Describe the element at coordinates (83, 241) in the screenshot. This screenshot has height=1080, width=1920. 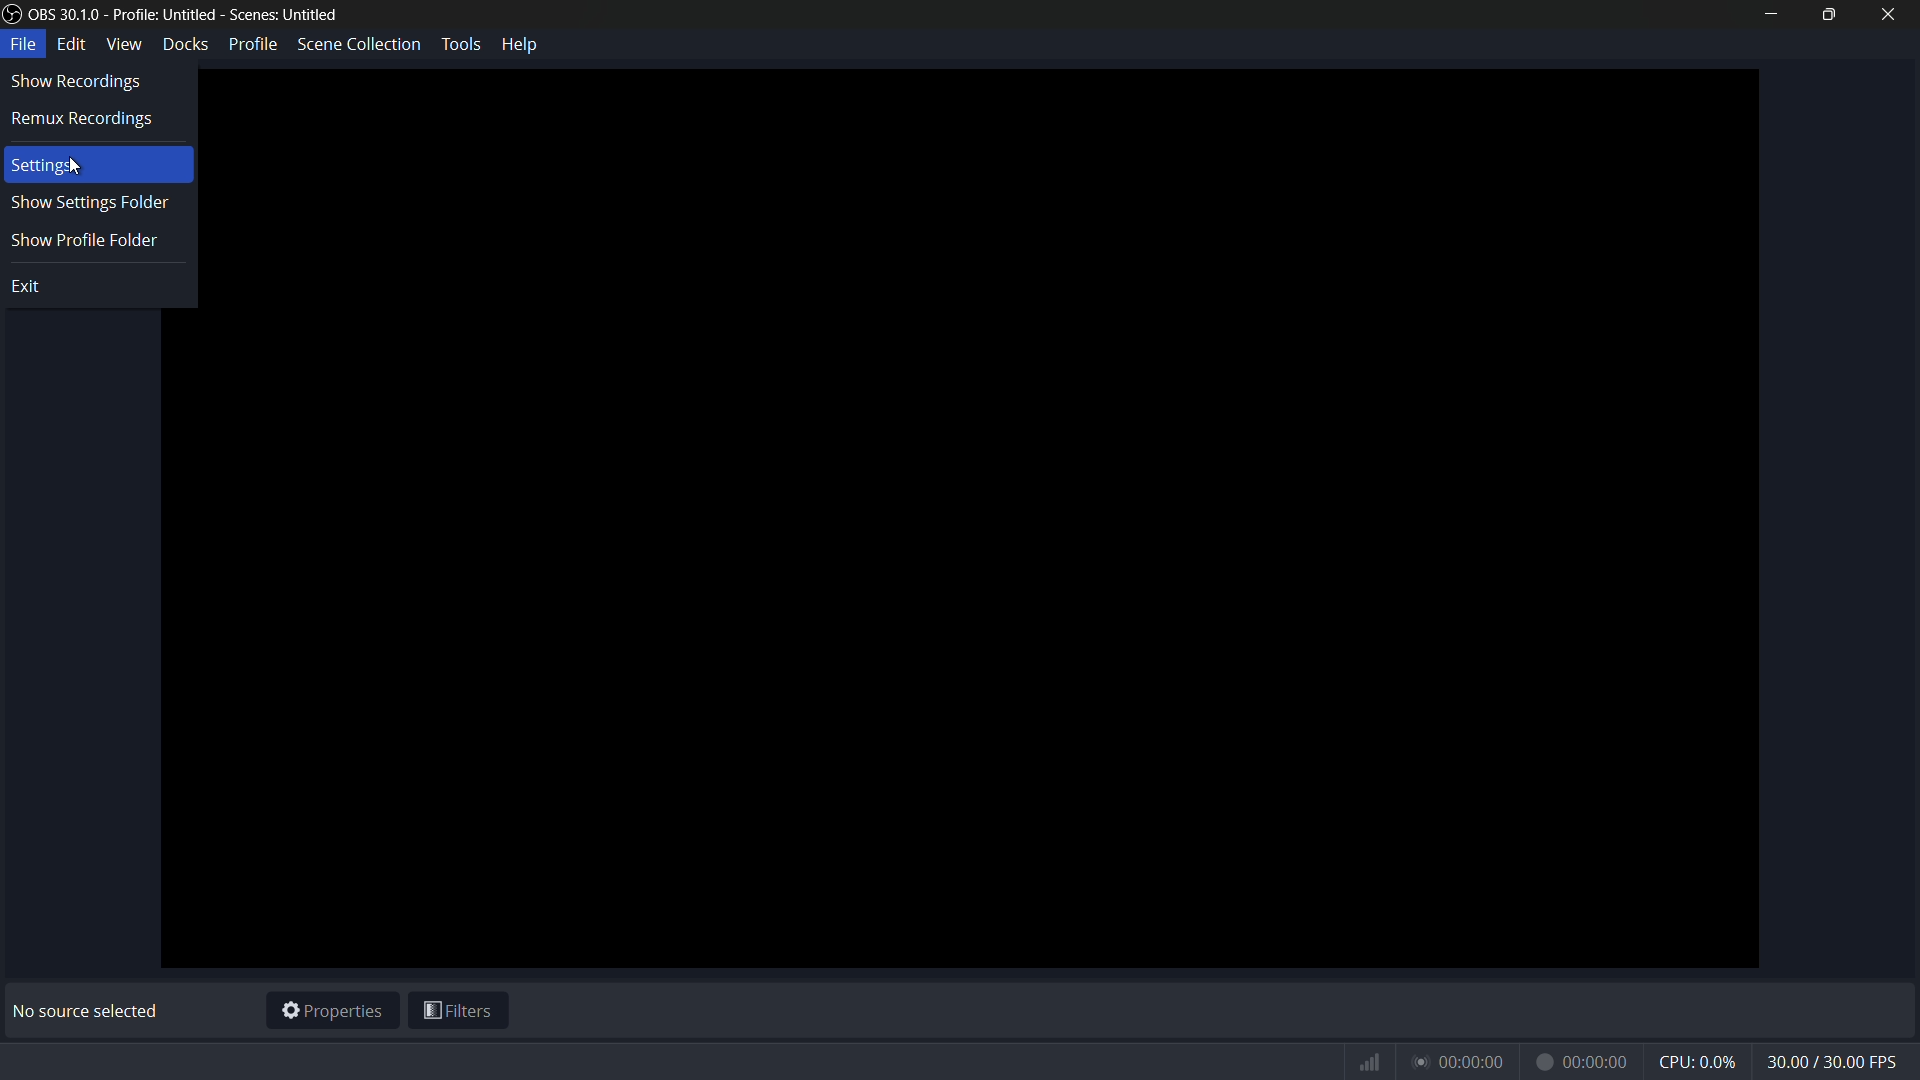
I see `show profile folder` at that location.